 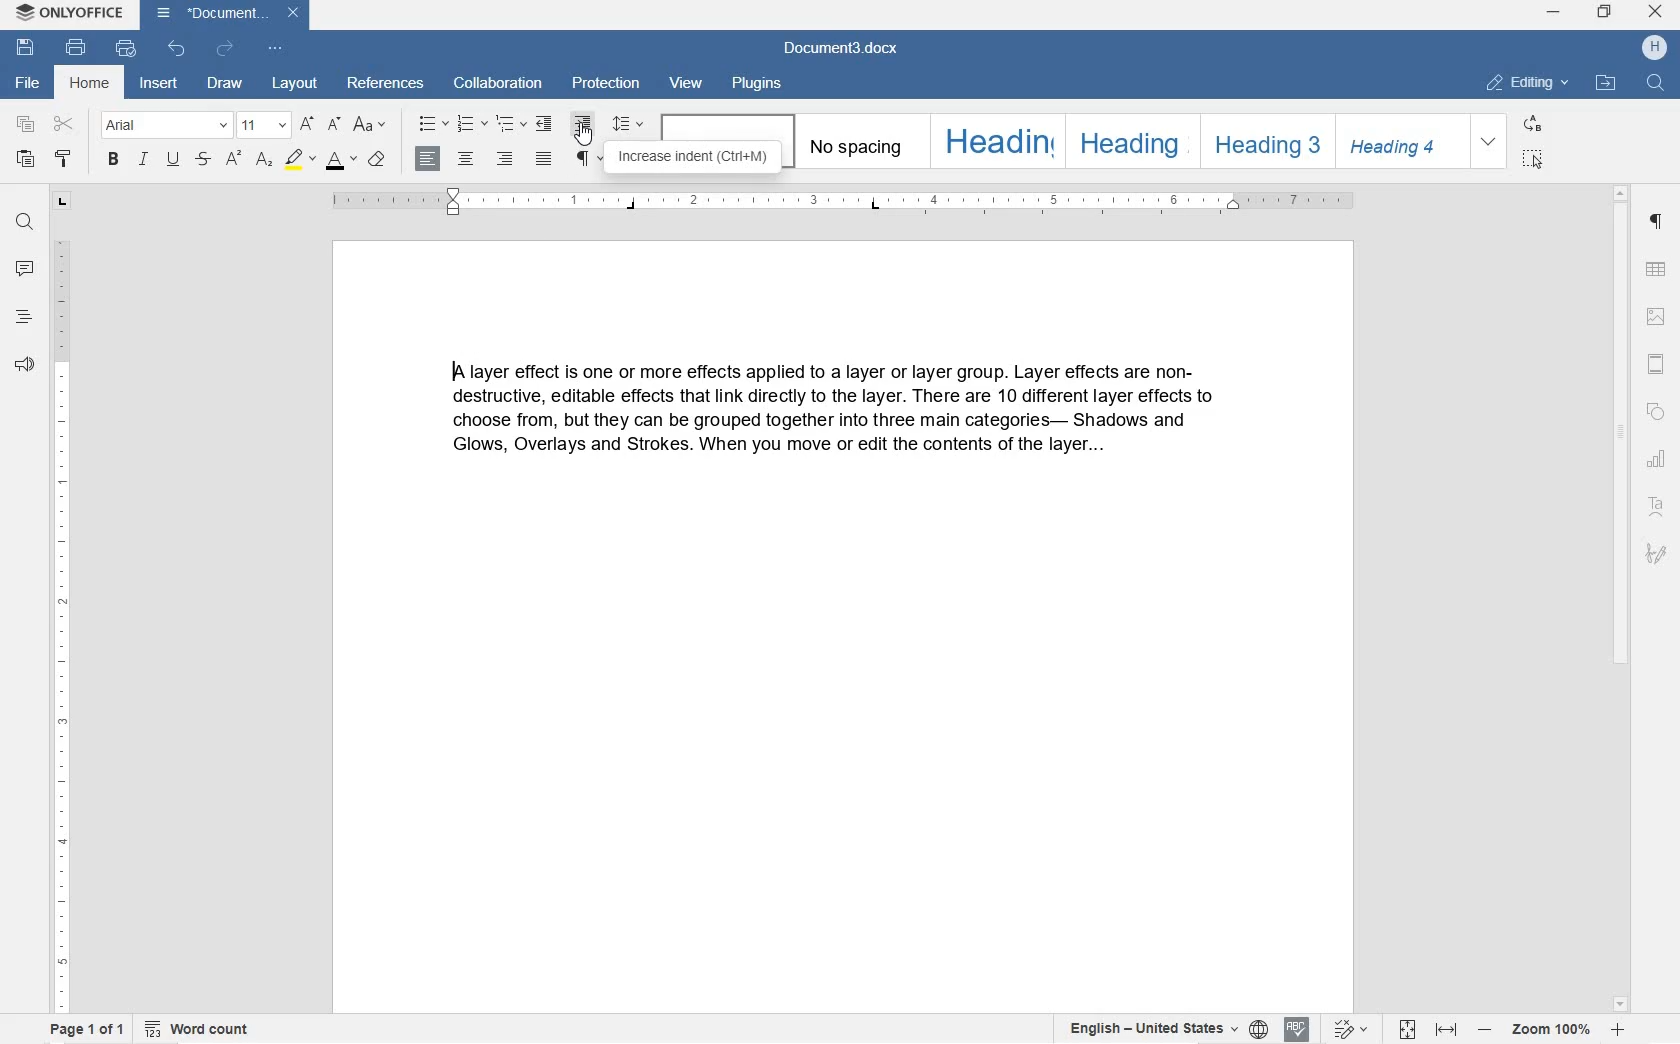 I want to click on EDITING, so click(x=1531, y=84).